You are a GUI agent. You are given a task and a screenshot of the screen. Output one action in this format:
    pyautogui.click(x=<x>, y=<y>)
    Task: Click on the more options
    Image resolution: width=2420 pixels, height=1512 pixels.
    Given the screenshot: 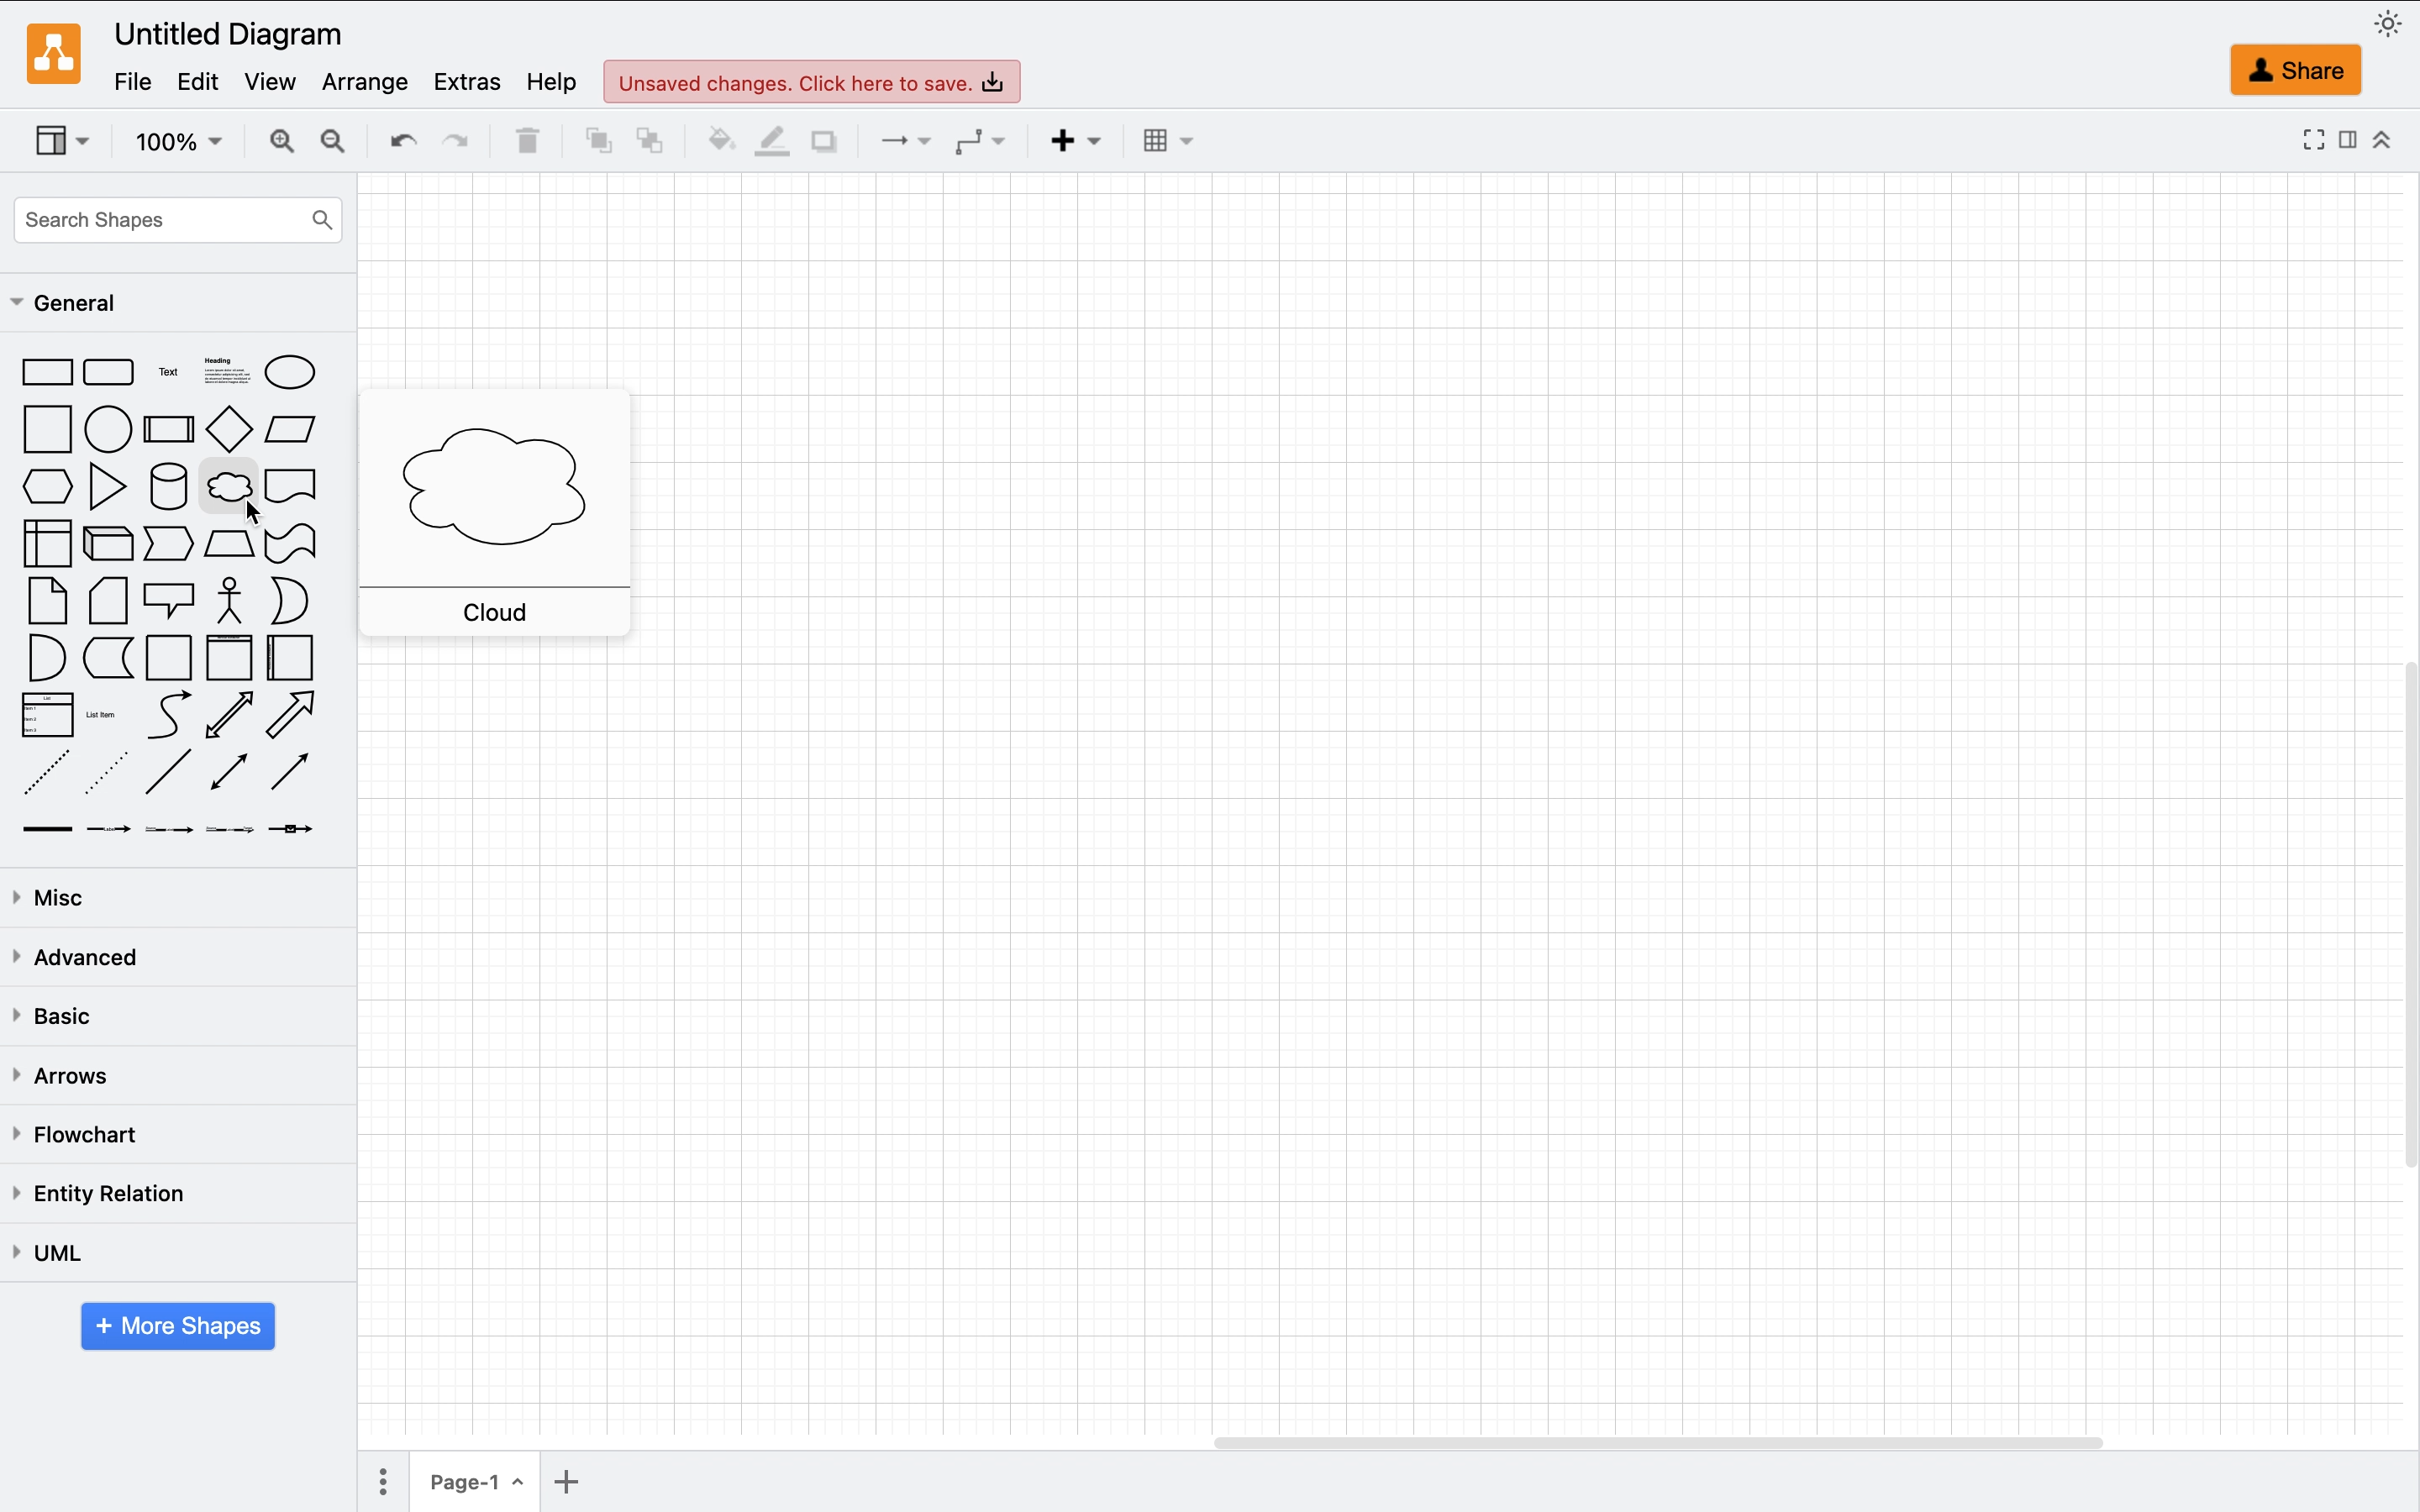 What is the action you would take?
    pyautogui.click(x=381, y=1483)
    